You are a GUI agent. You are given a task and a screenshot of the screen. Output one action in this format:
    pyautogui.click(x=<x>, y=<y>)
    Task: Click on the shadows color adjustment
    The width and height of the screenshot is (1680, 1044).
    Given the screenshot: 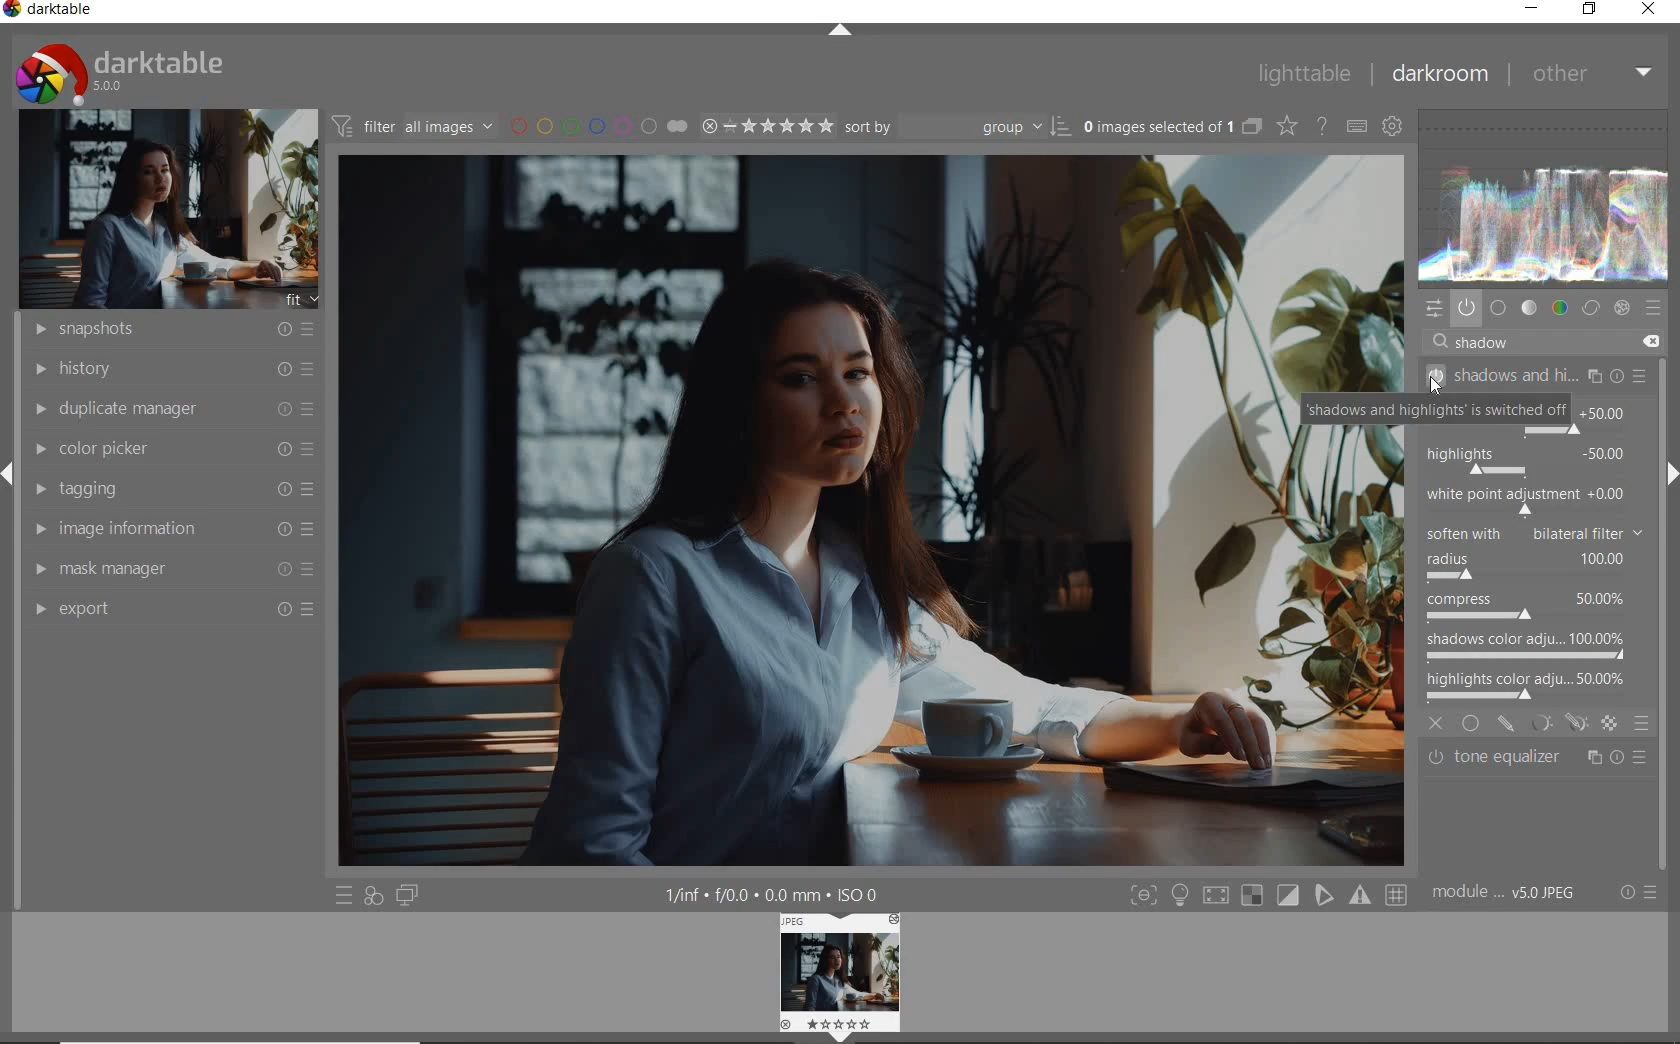 What is the action you would take?
    pyautogui.click(x=1526, y=644)
    